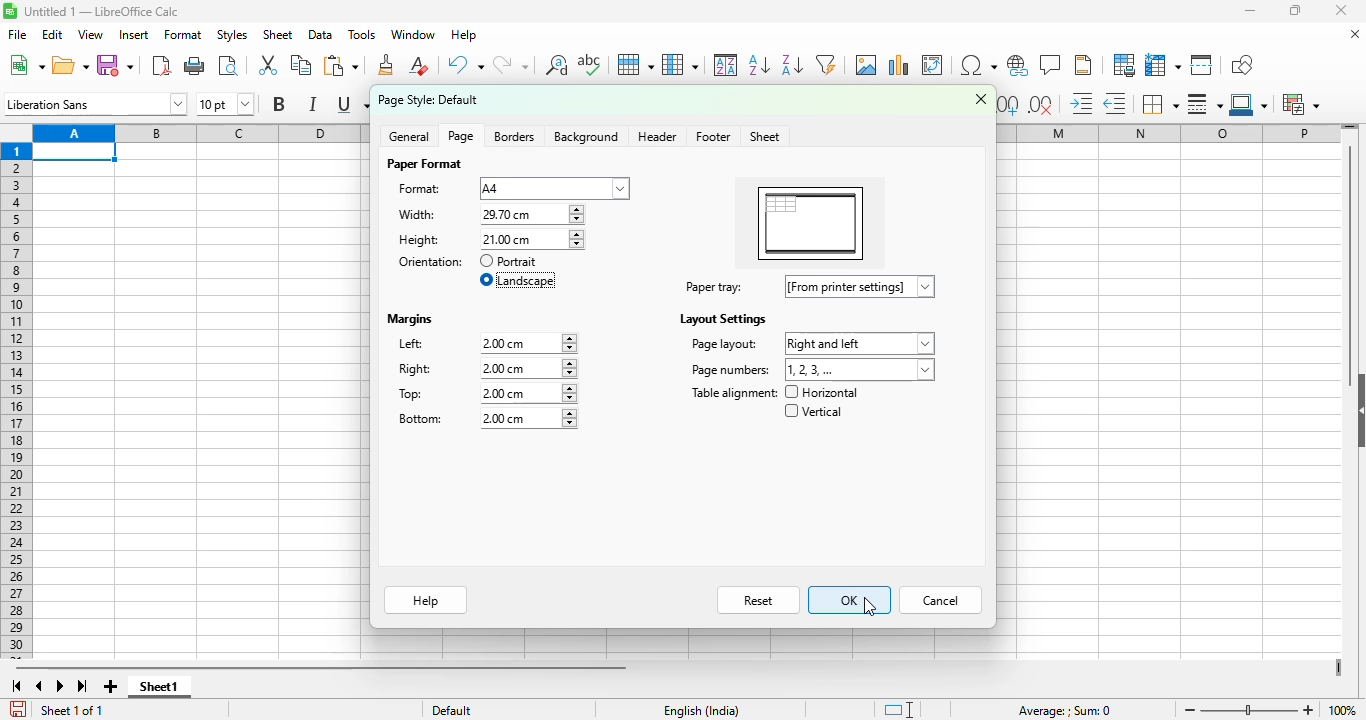 The image size is (1366, 720). Describe the element at coordinates (26, 65) in the screenshot. I see `new` at that location.